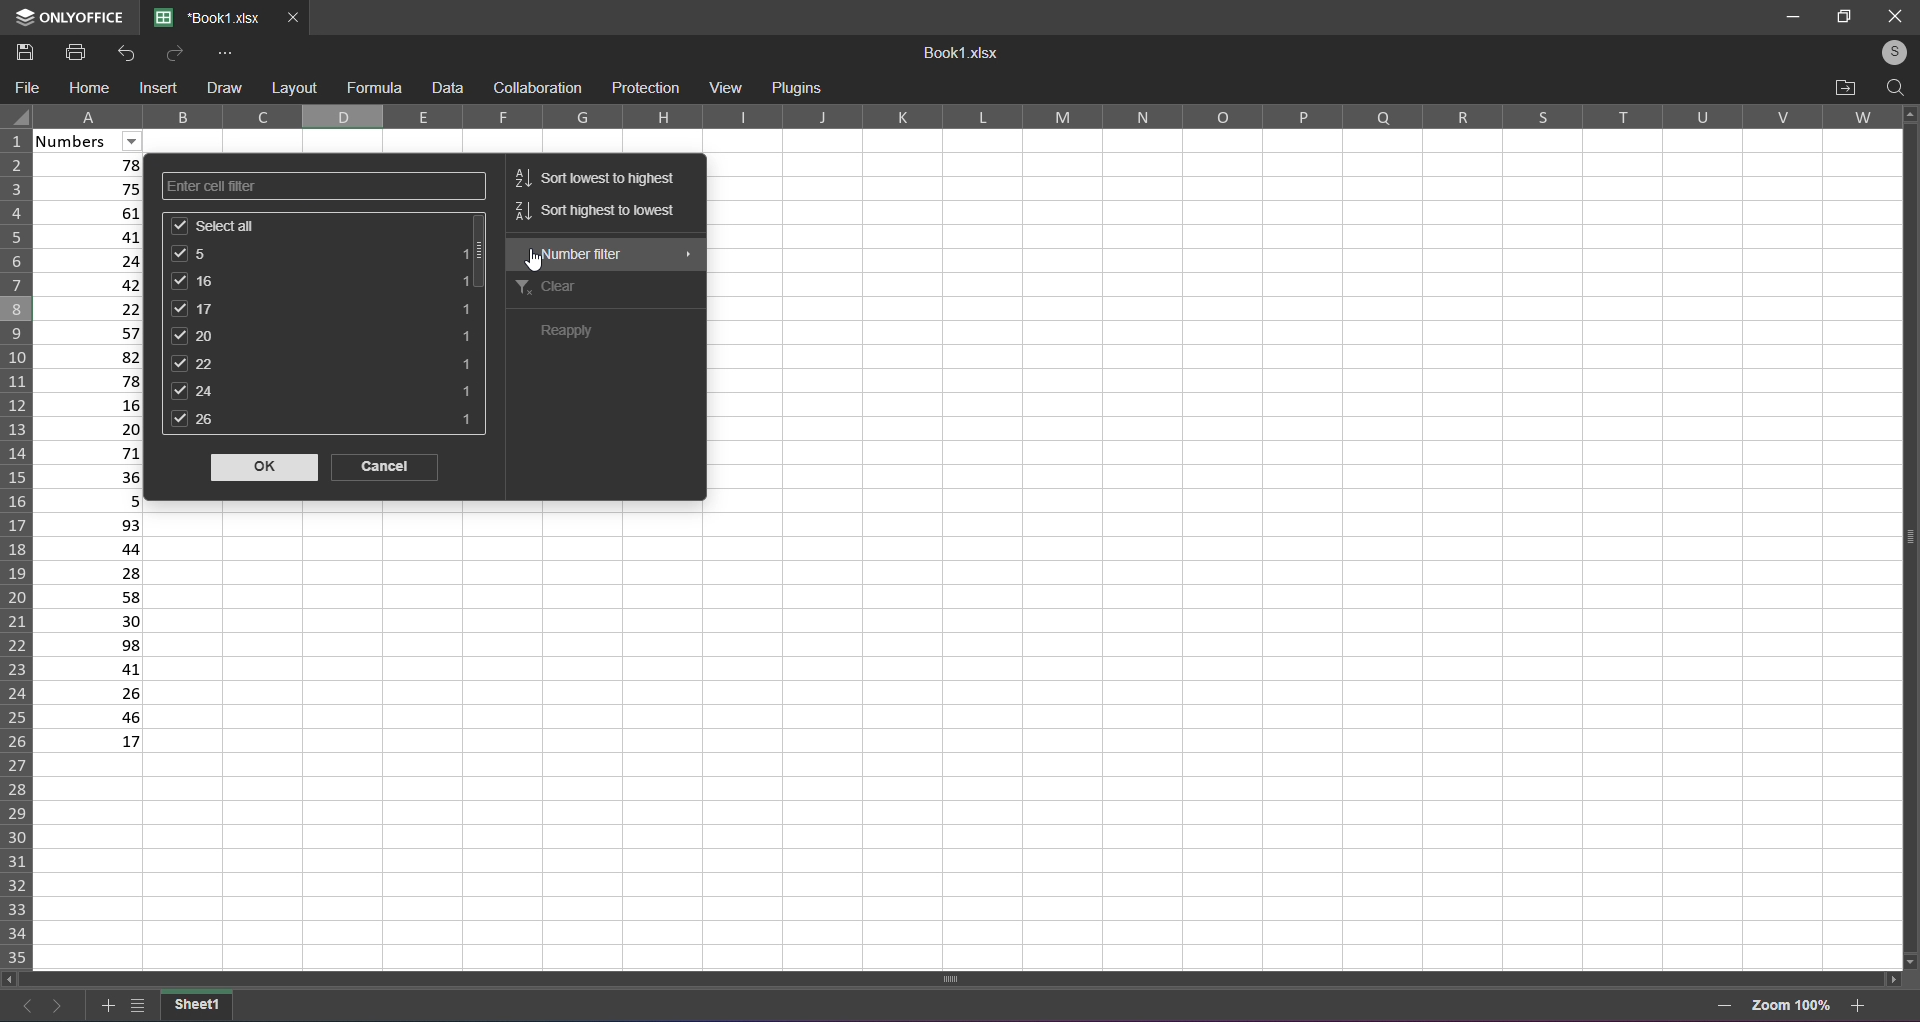  I want to click on more, so click(227, 52).